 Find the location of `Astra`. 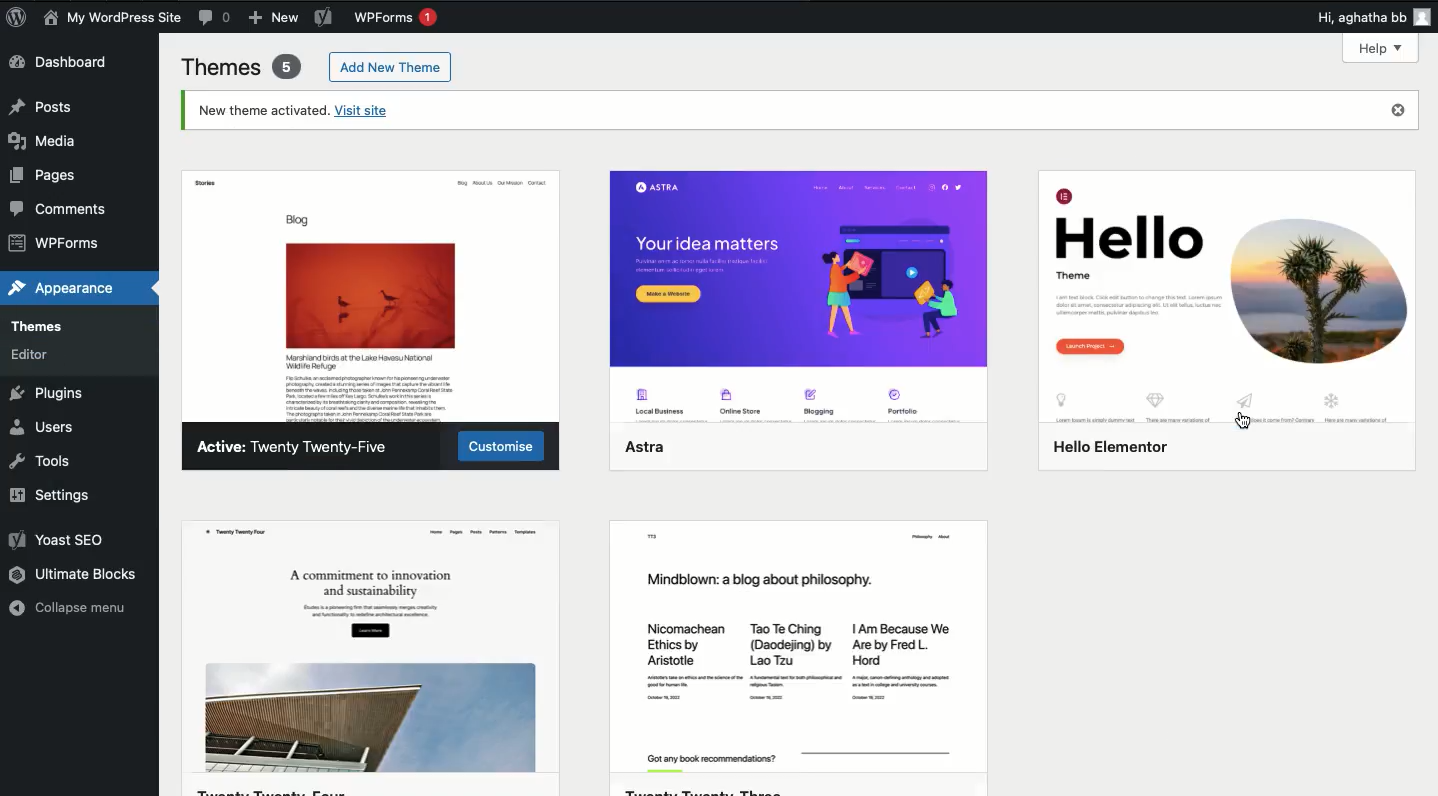

Astra is located at coordinates (374, 288).